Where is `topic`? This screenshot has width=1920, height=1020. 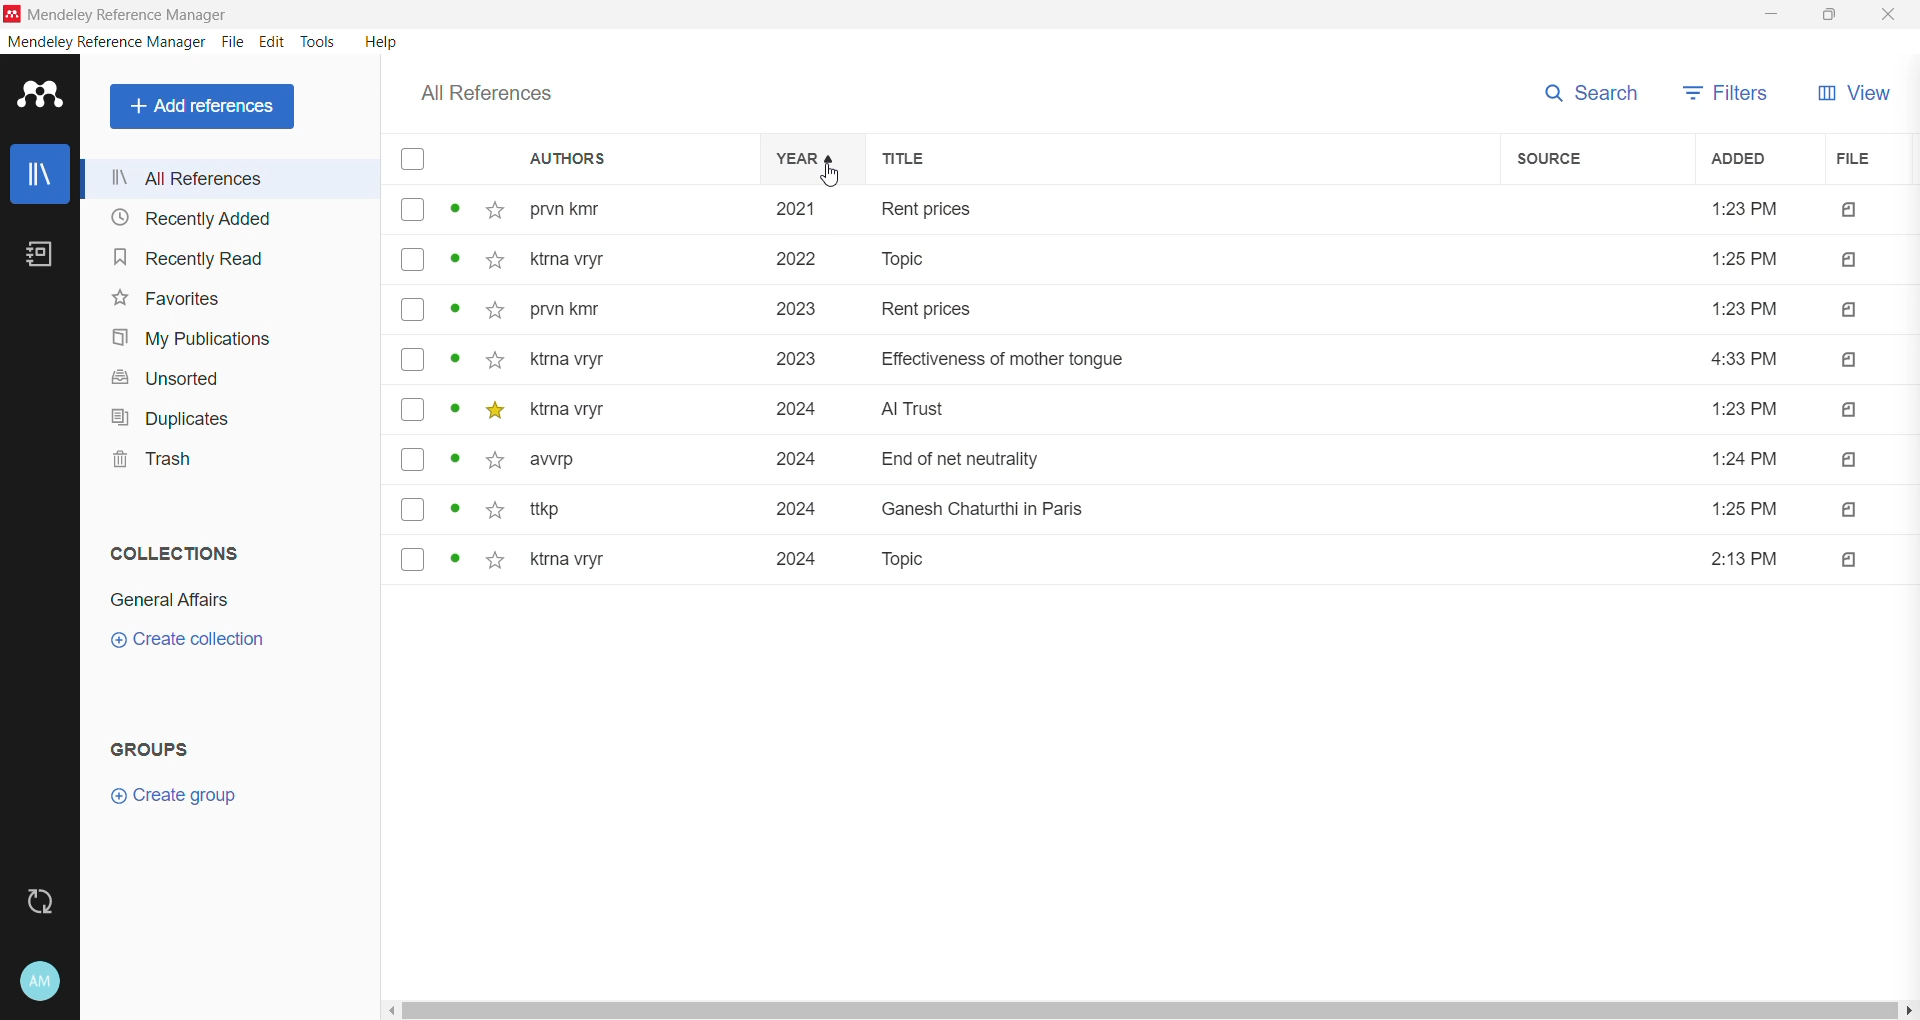 topic is located at coordinates (910, 559).